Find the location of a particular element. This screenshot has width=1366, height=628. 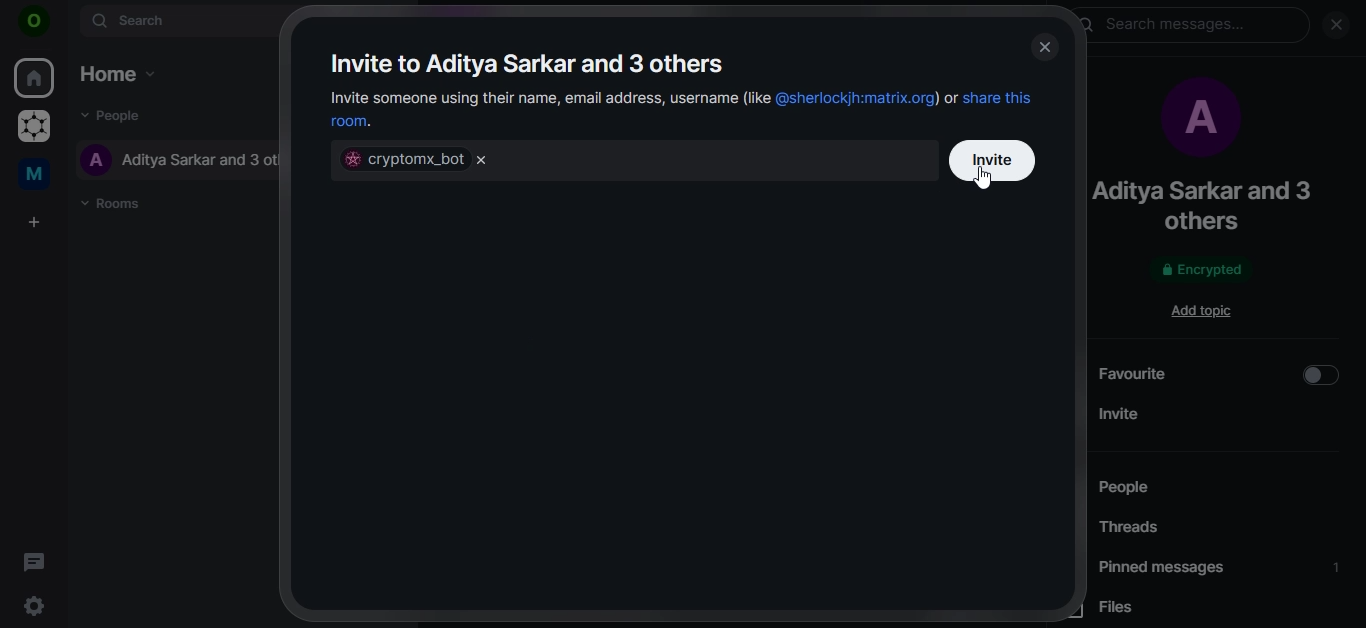

aditya sarkar and 3 others is located at coordinates (185, 160).